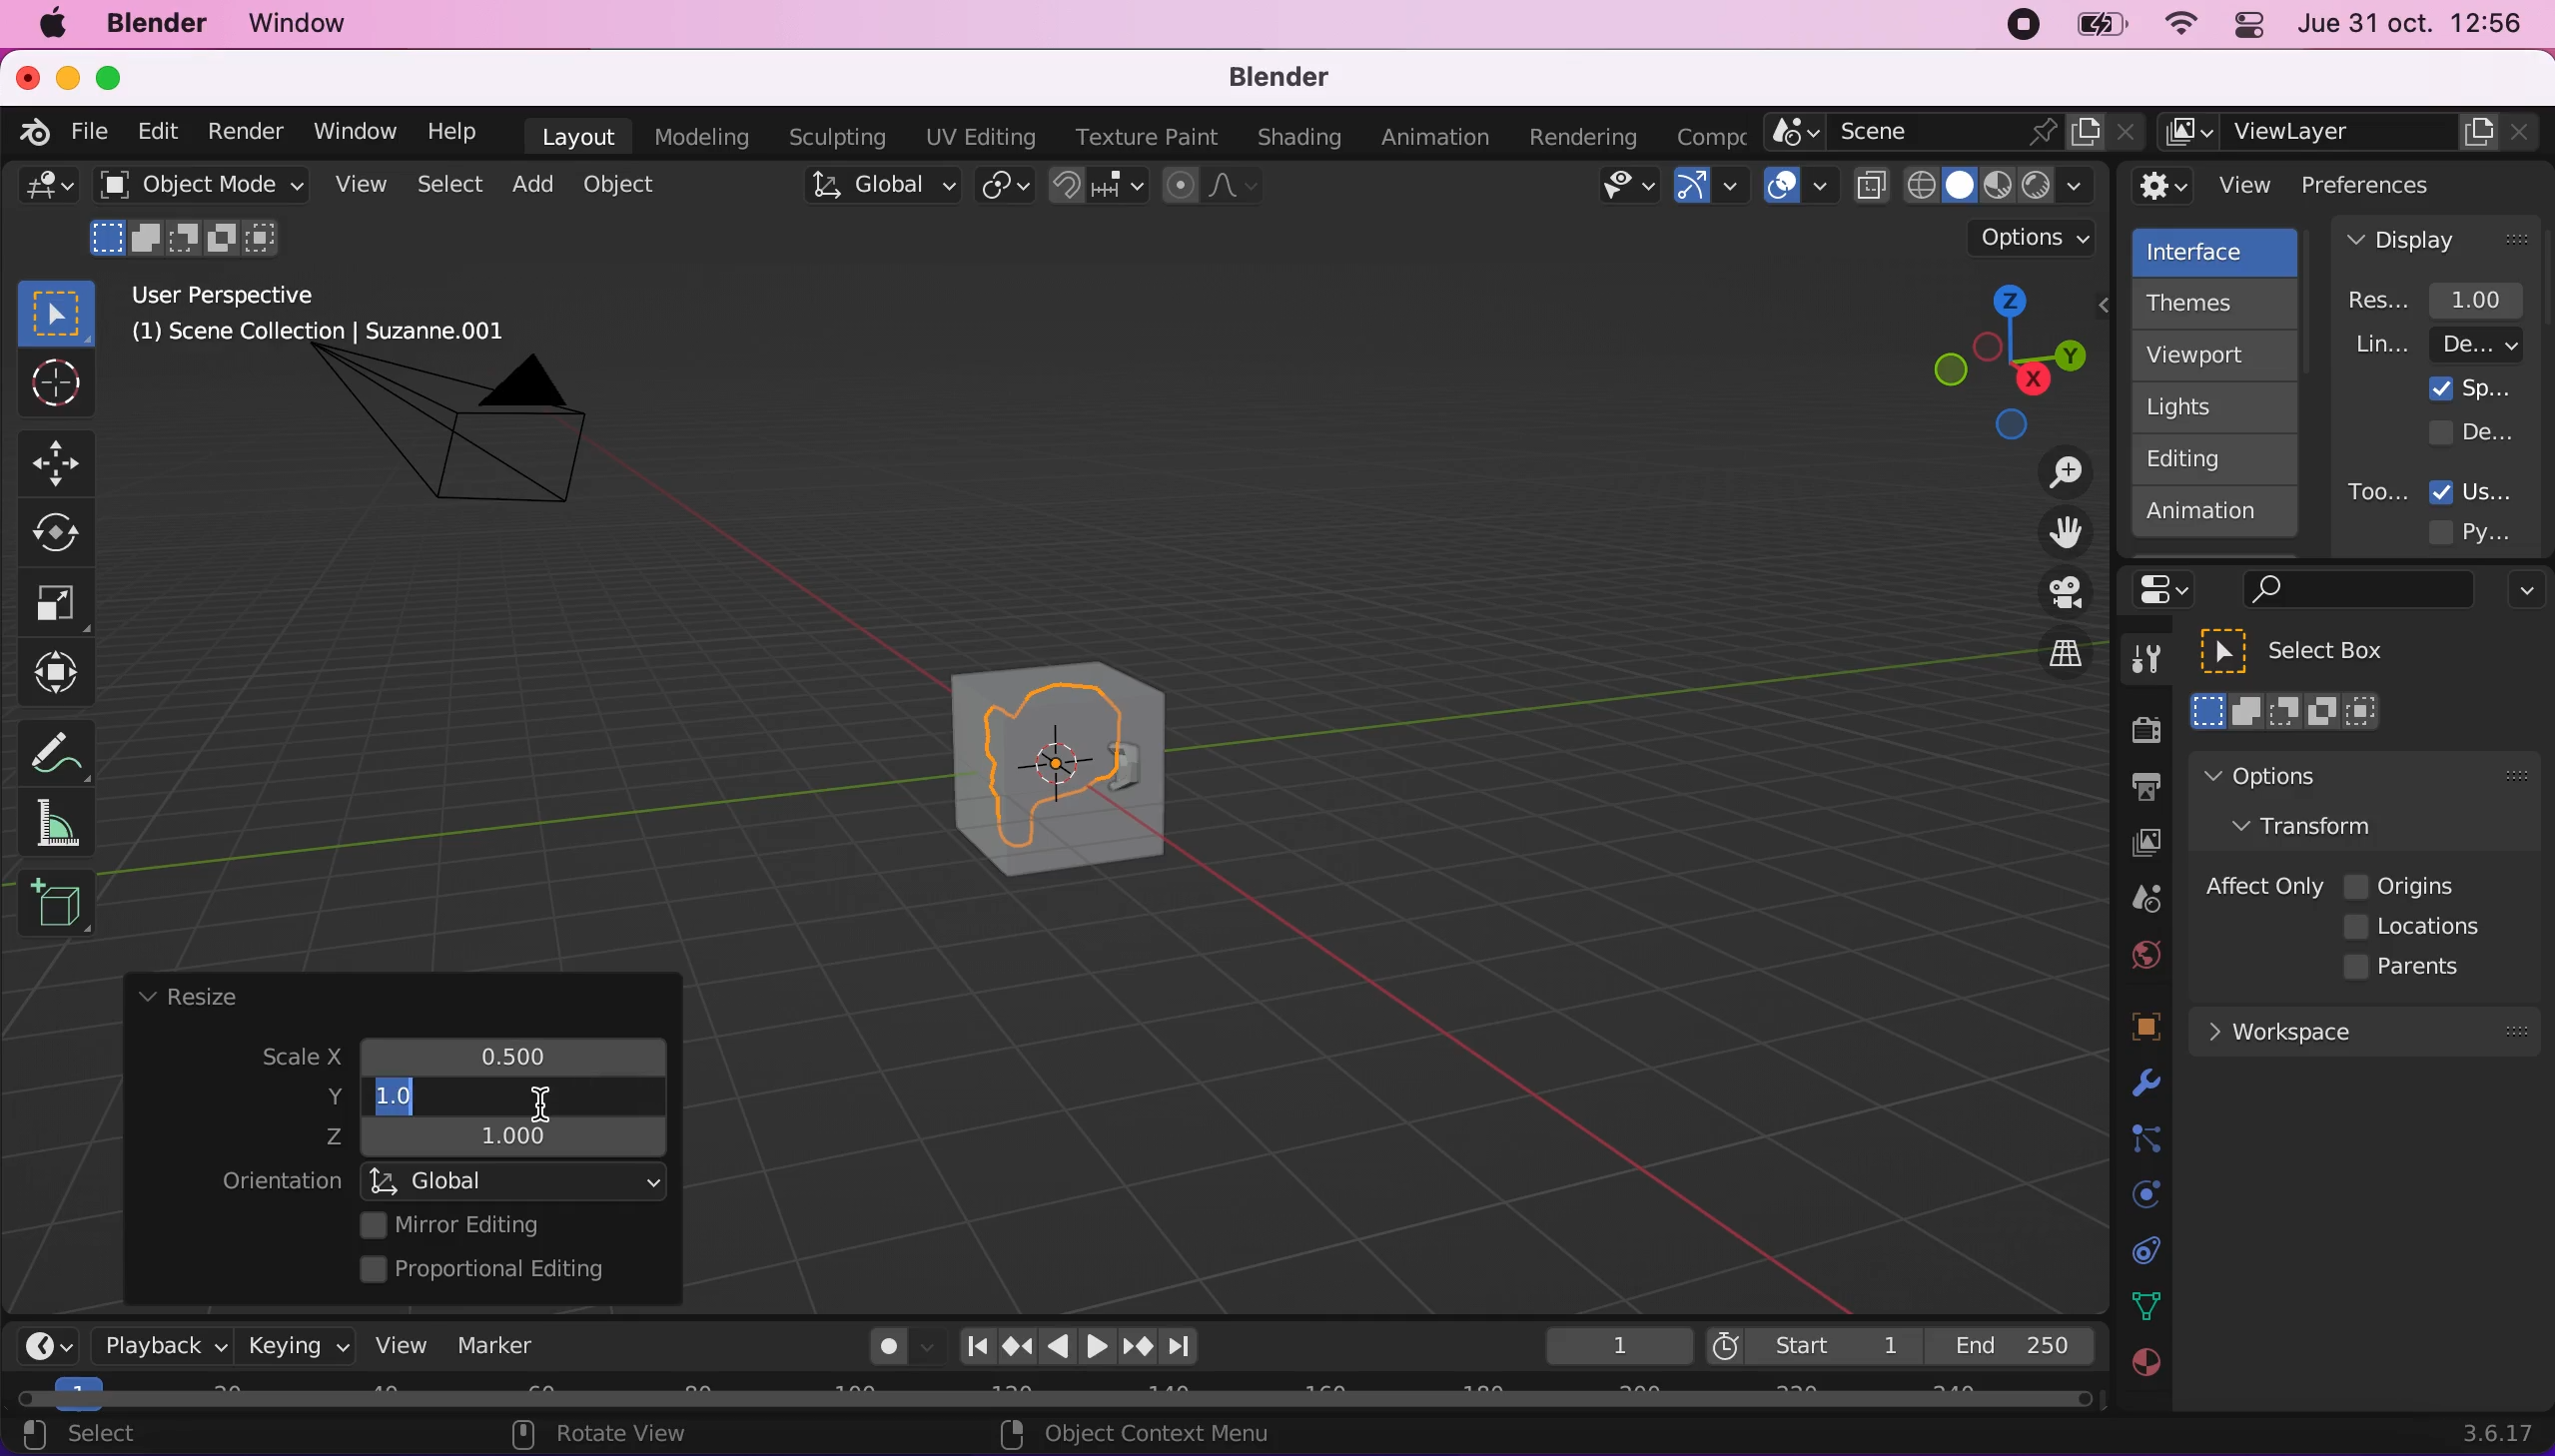 The width and height of the screenshot is (2555, 1456). I want to click on animation, so click(2216, 518).